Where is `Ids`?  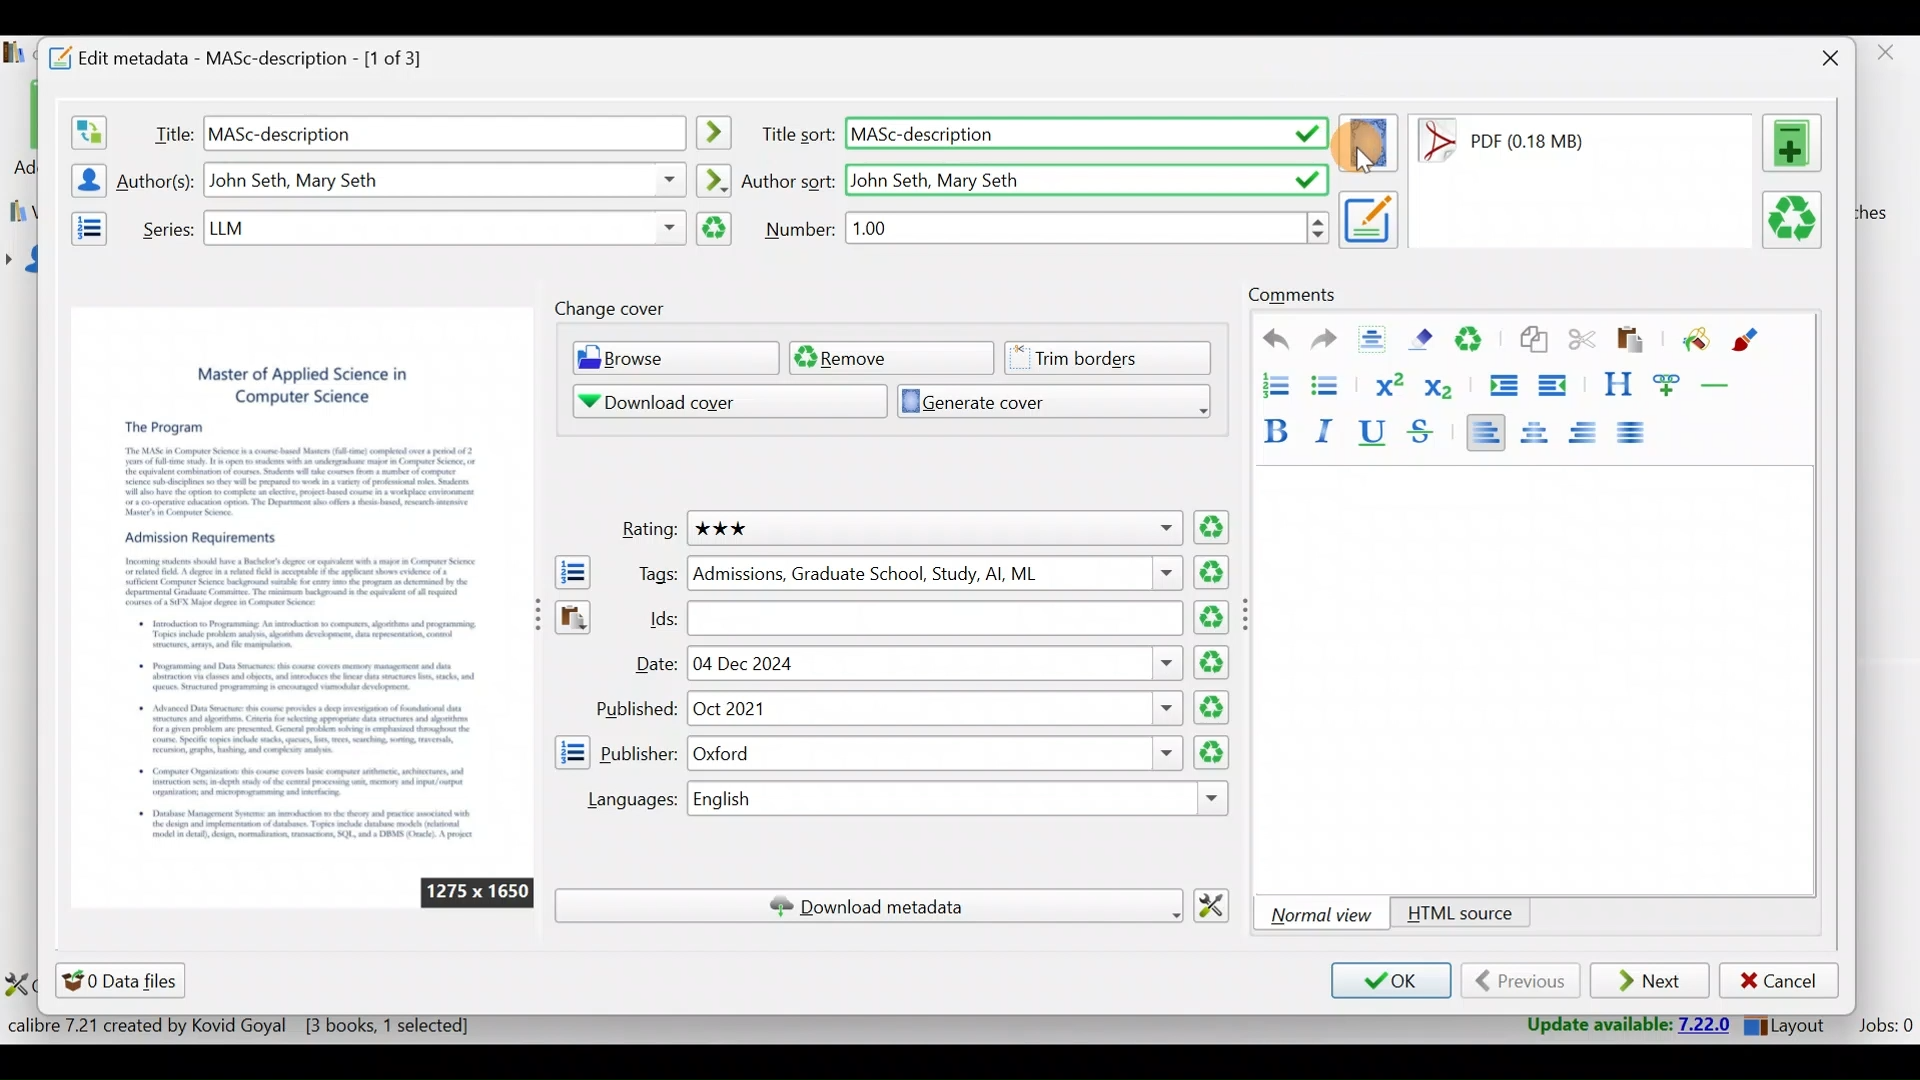
Ids is located at coordinates (651, 618).